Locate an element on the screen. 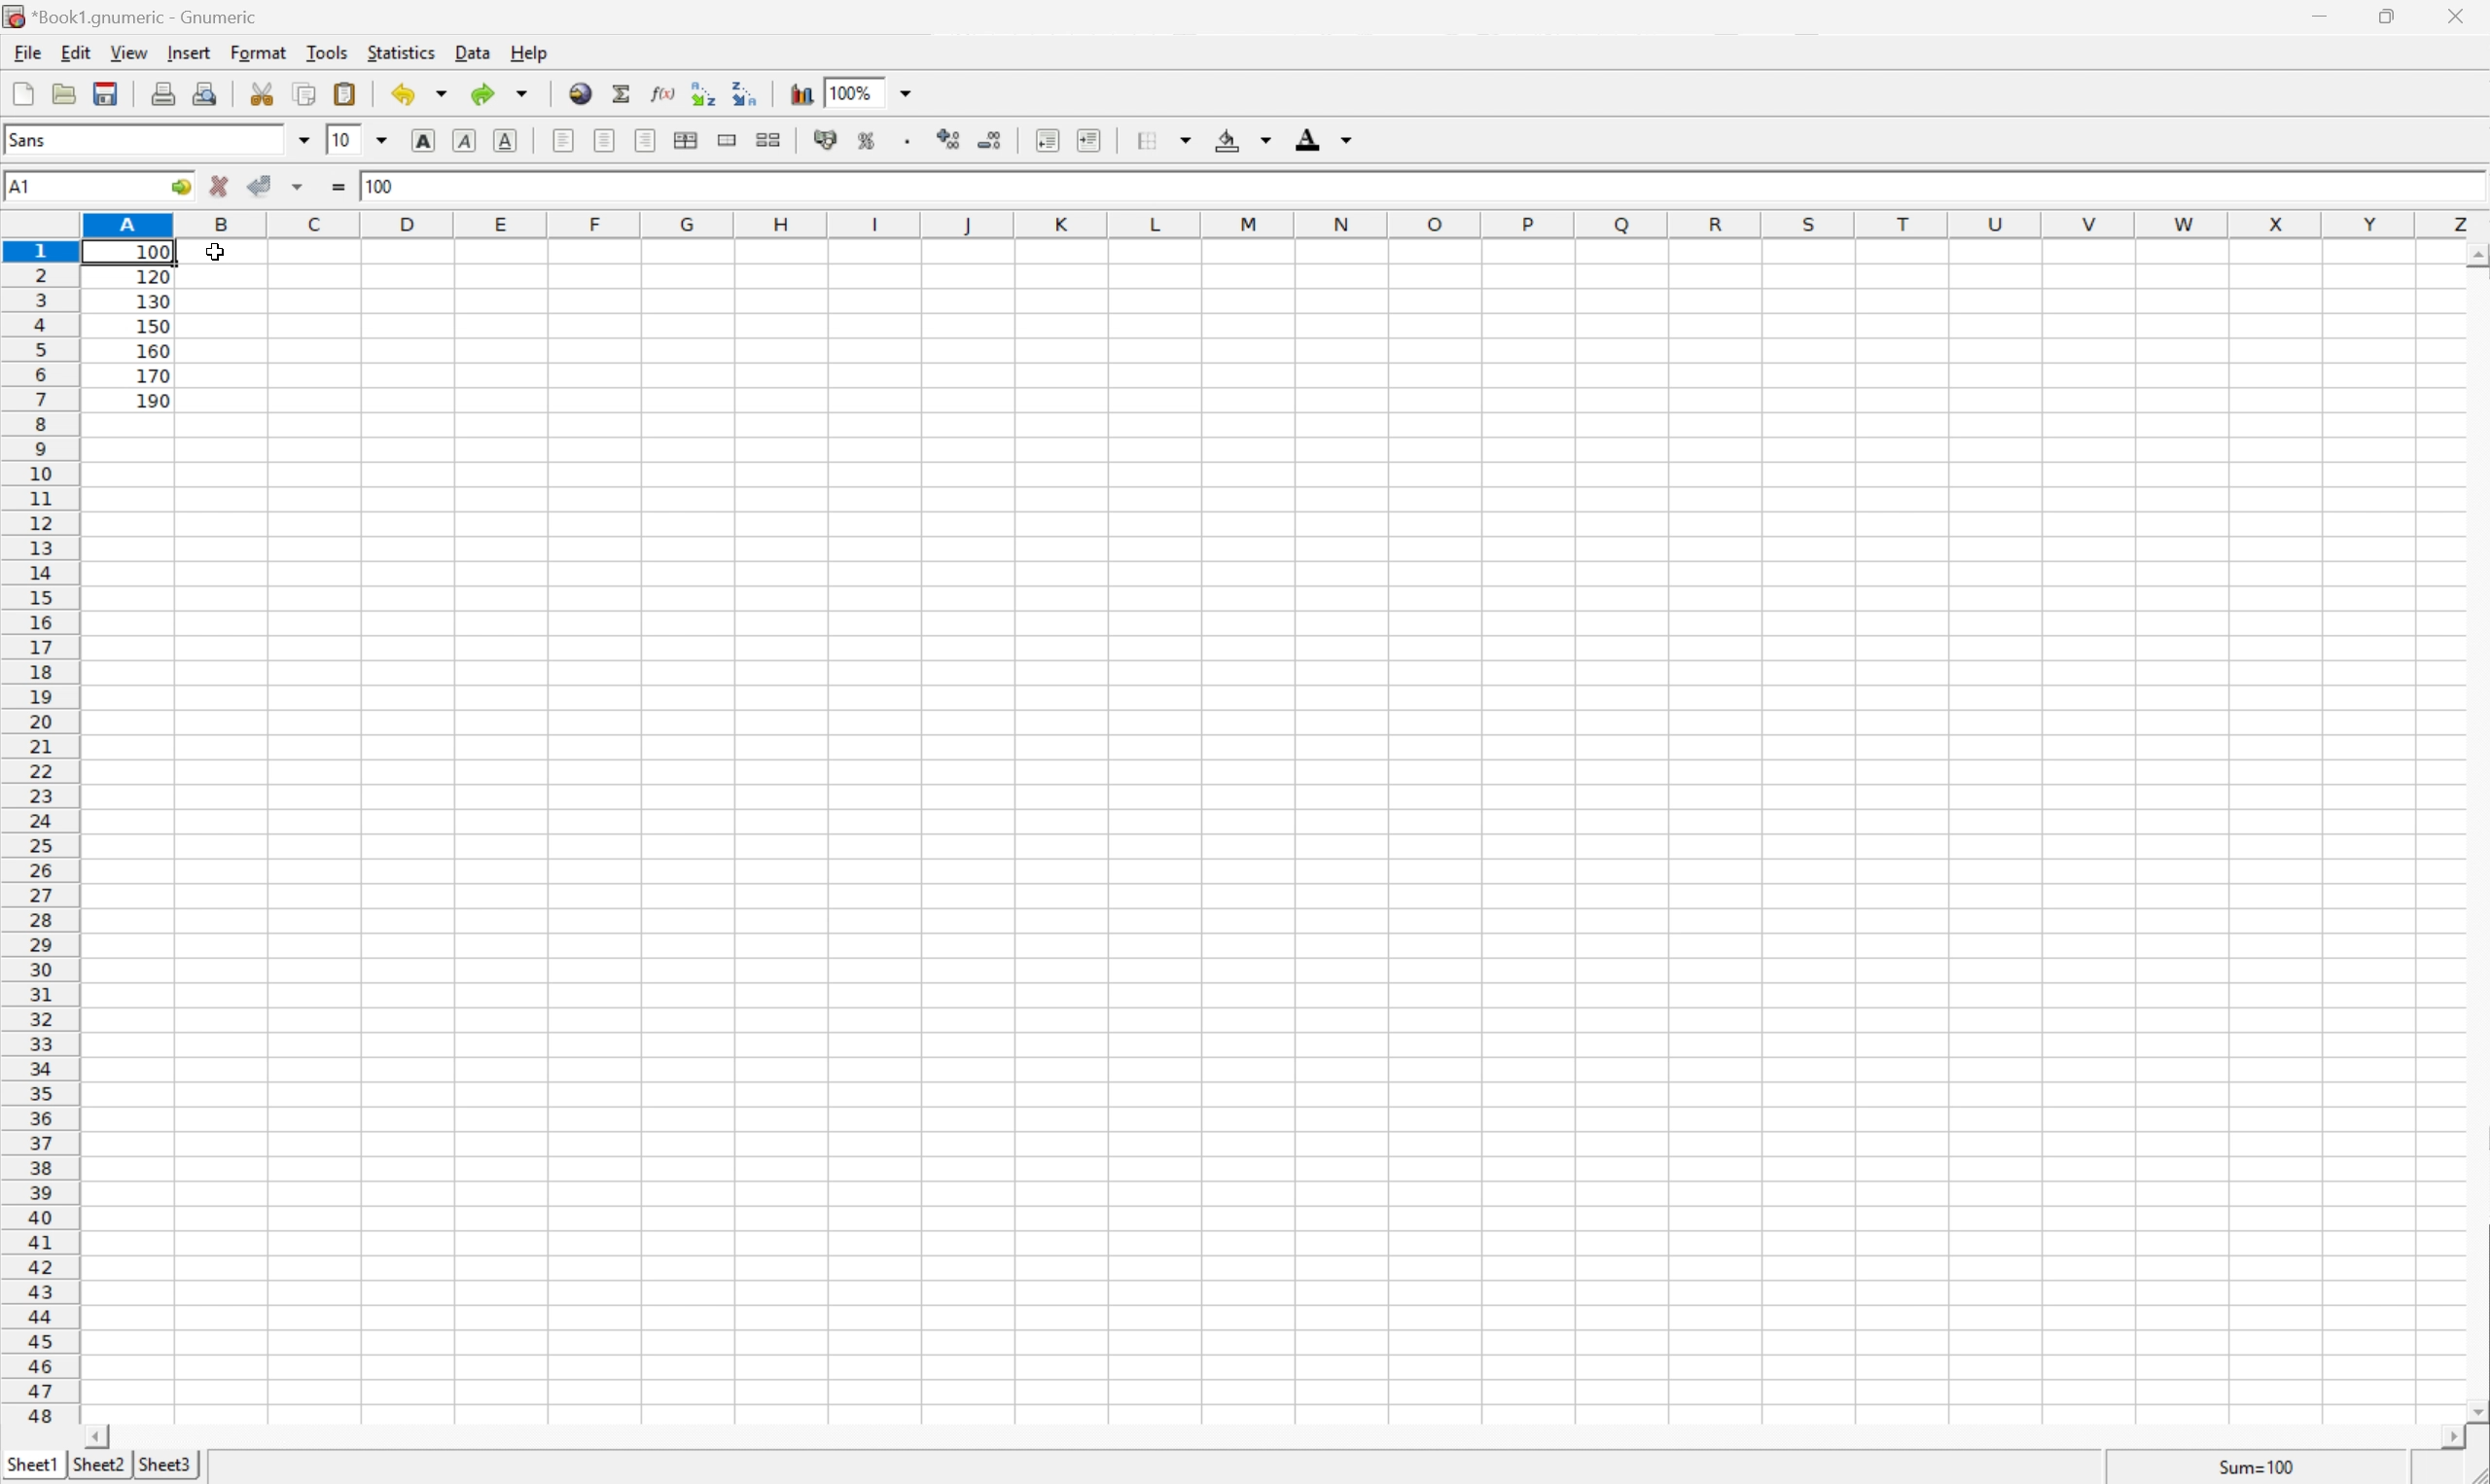 This screenshot has height=1484, width=2490. Close is located at coordinates (2454, 19).